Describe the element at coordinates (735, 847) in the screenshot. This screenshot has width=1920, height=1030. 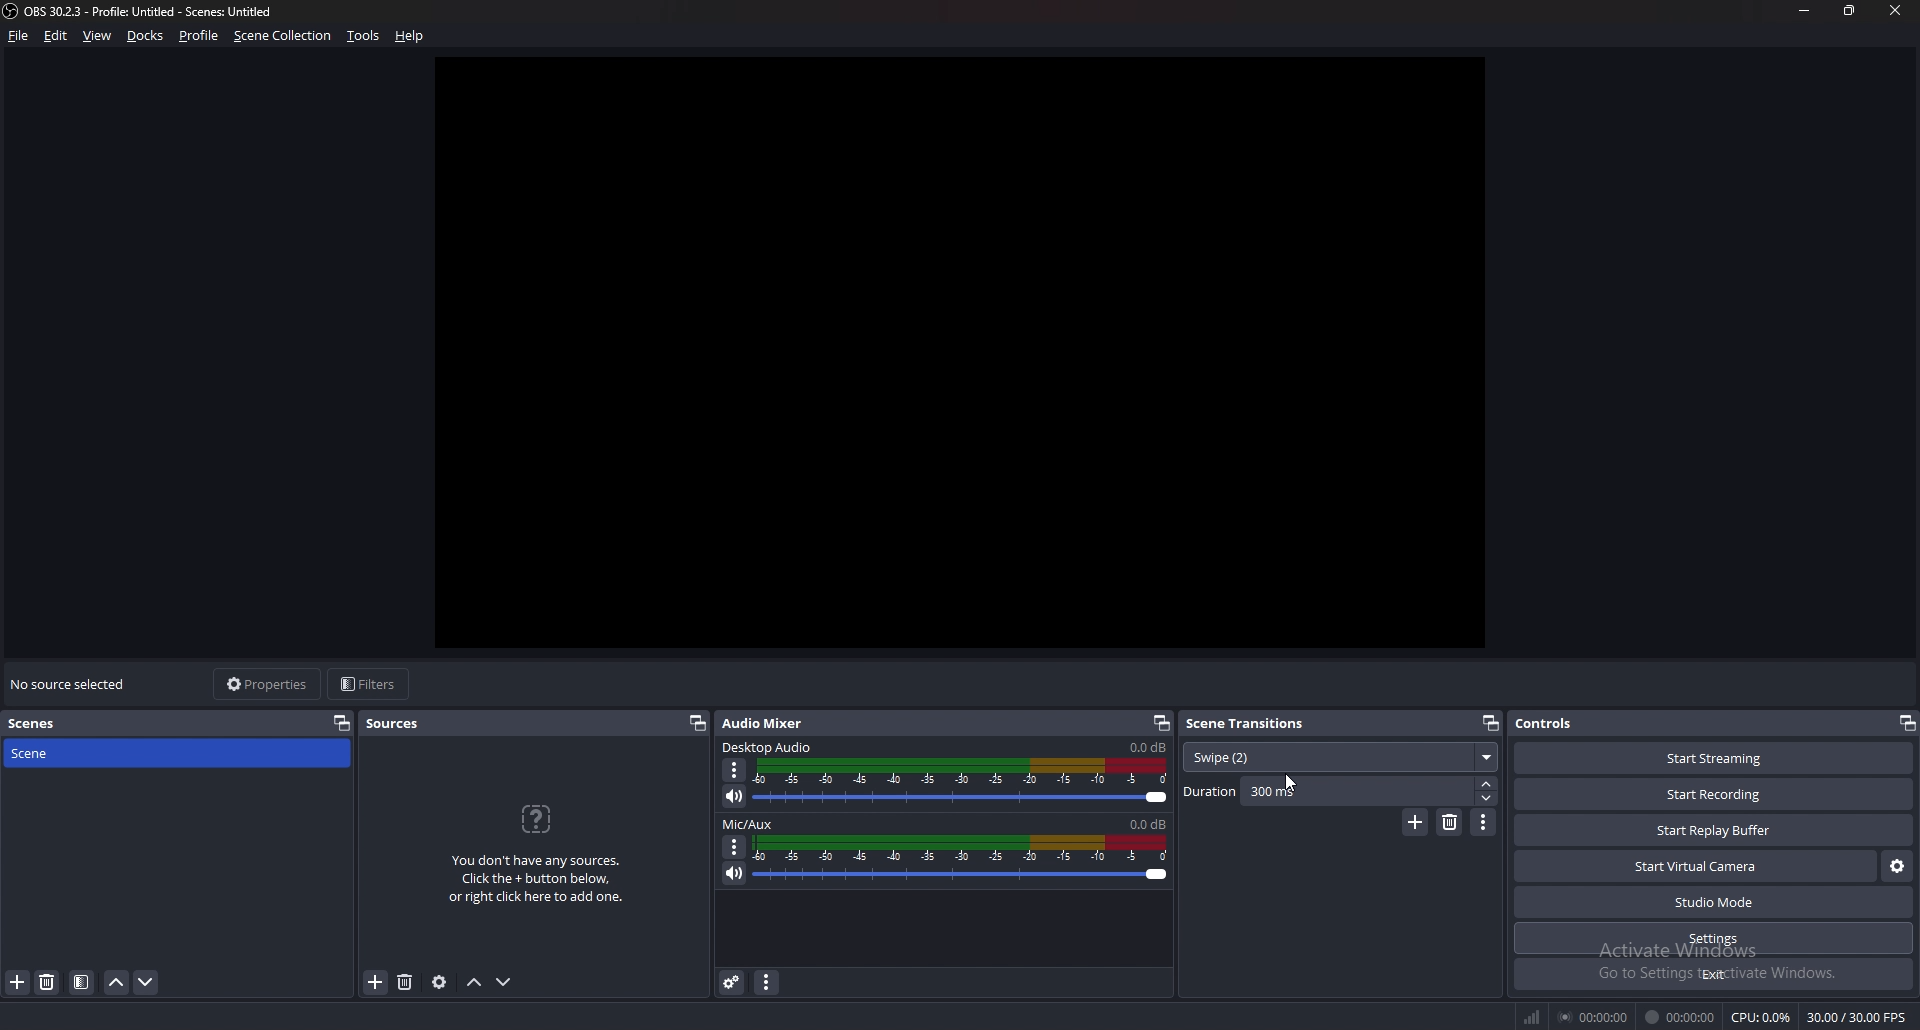
I see `options` at that location.